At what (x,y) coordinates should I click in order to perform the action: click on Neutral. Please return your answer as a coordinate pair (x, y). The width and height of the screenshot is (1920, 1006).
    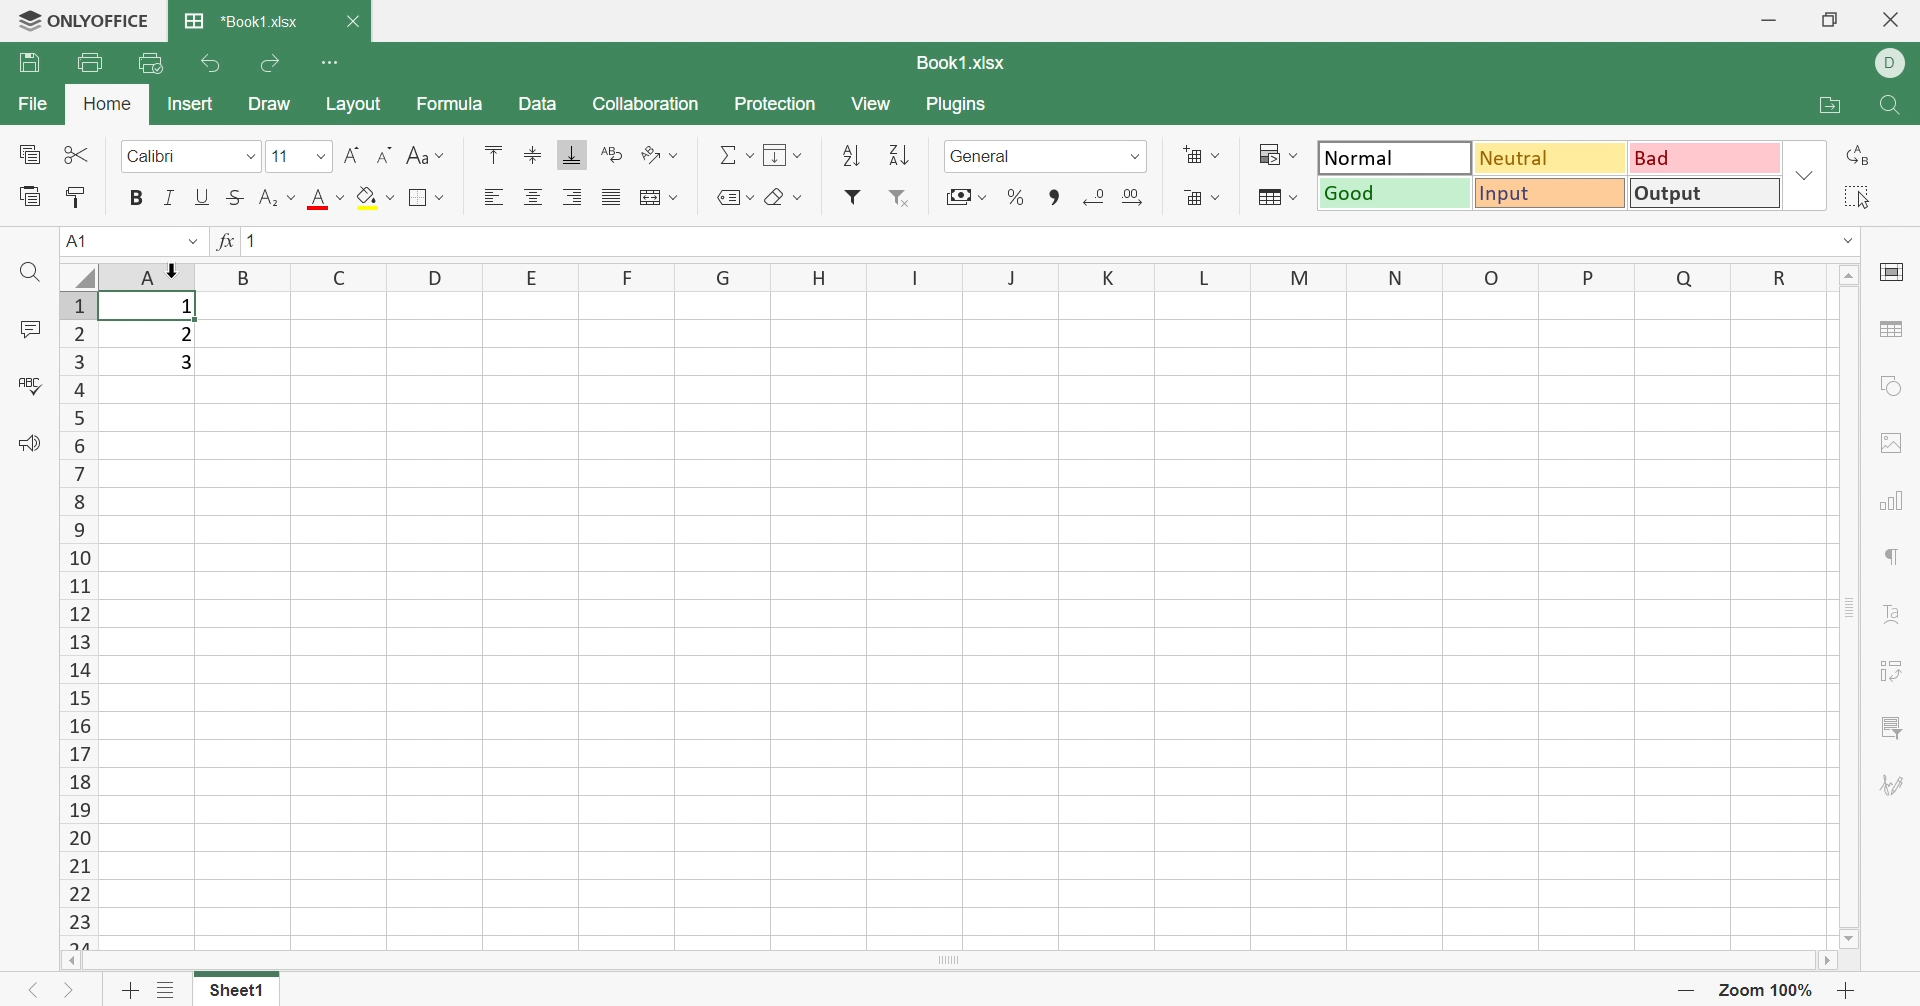
    Looking at the image, I should click on (1552, 160).